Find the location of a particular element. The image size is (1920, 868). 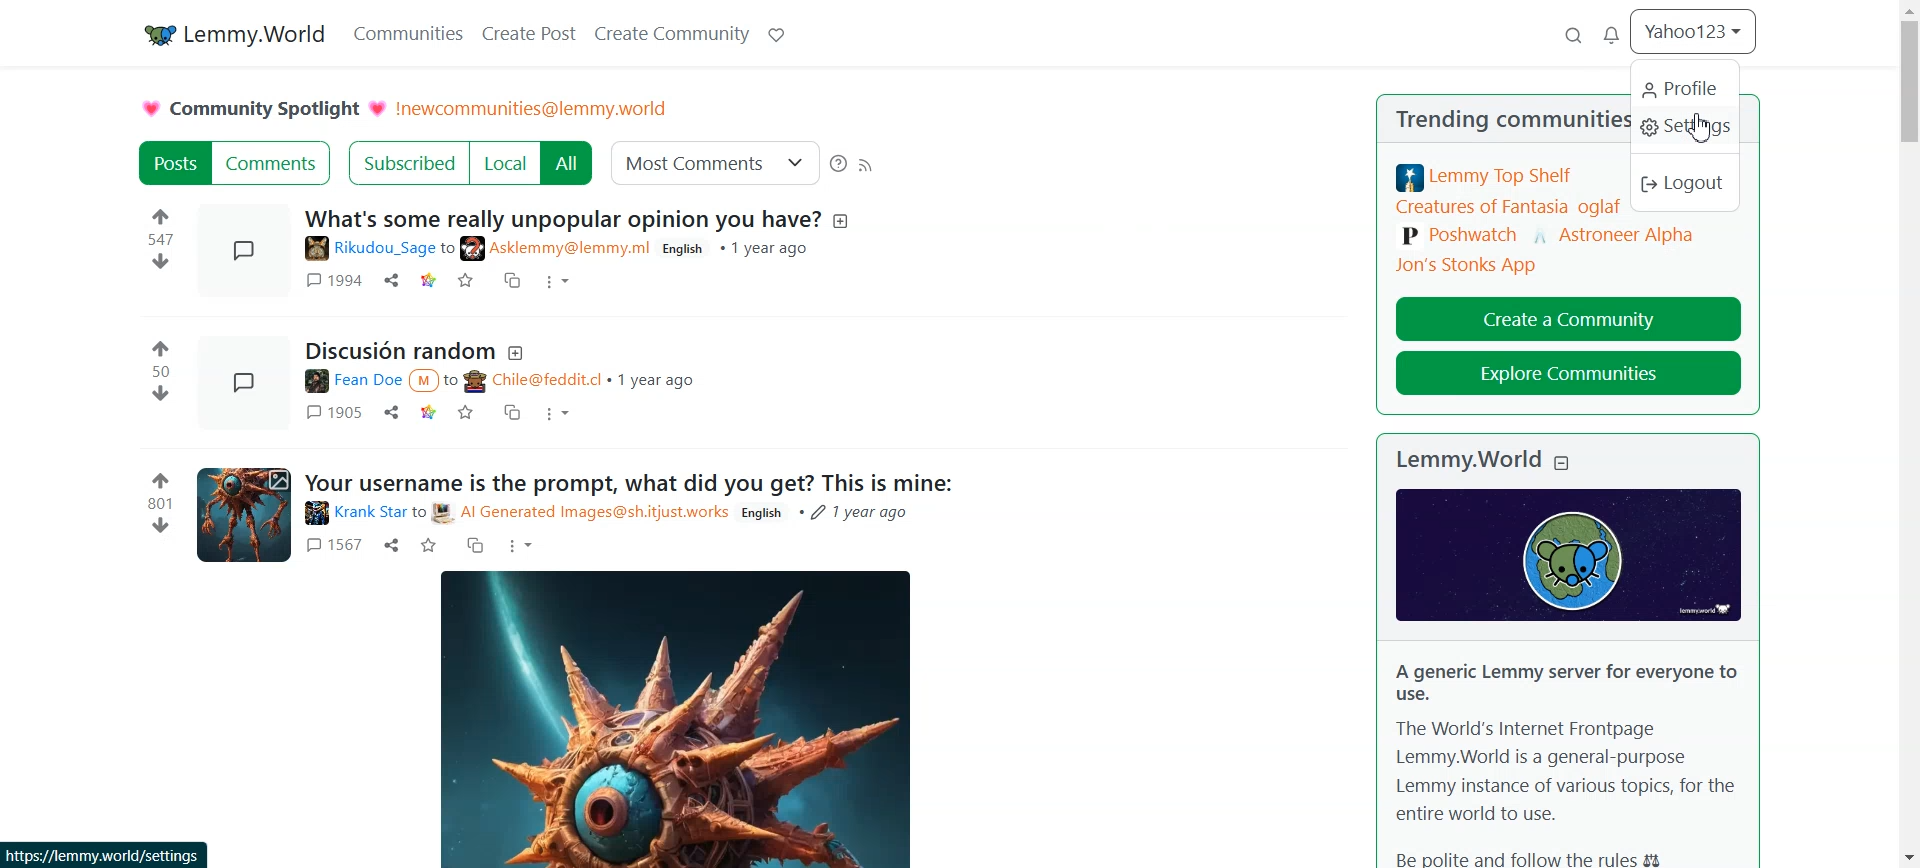

Rikudou sage is located at coordinates (368, 248).